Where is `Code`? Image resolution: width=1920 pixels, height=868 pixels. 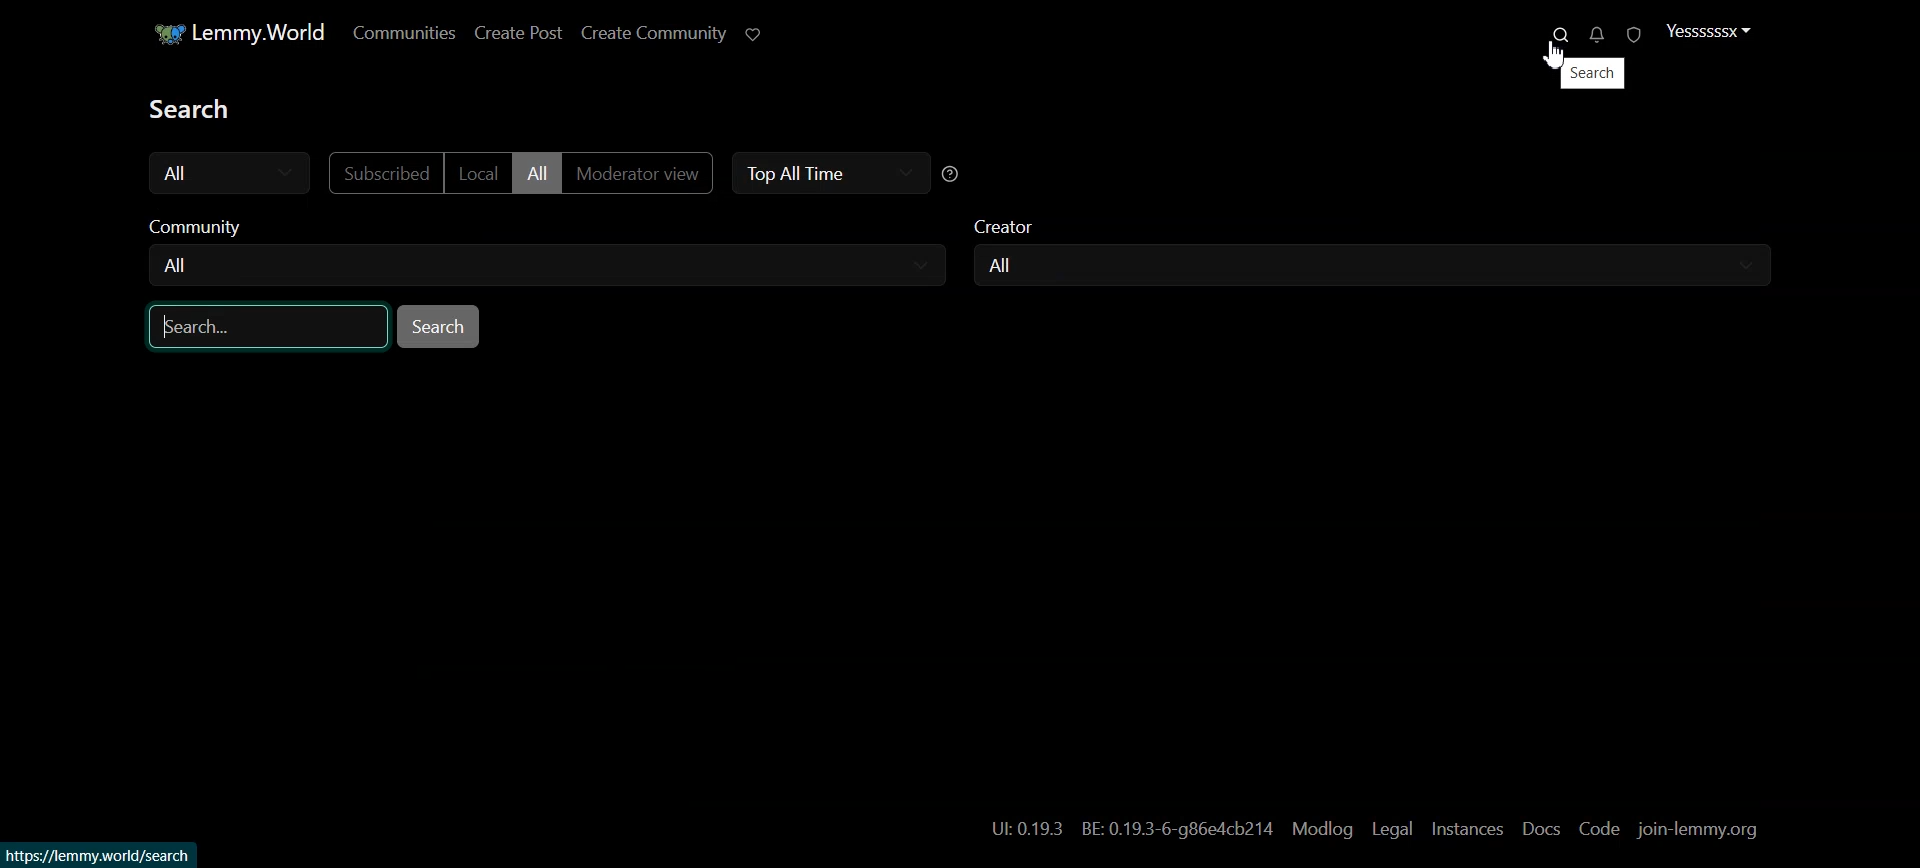
Code is located at coordinates (1597, 829).